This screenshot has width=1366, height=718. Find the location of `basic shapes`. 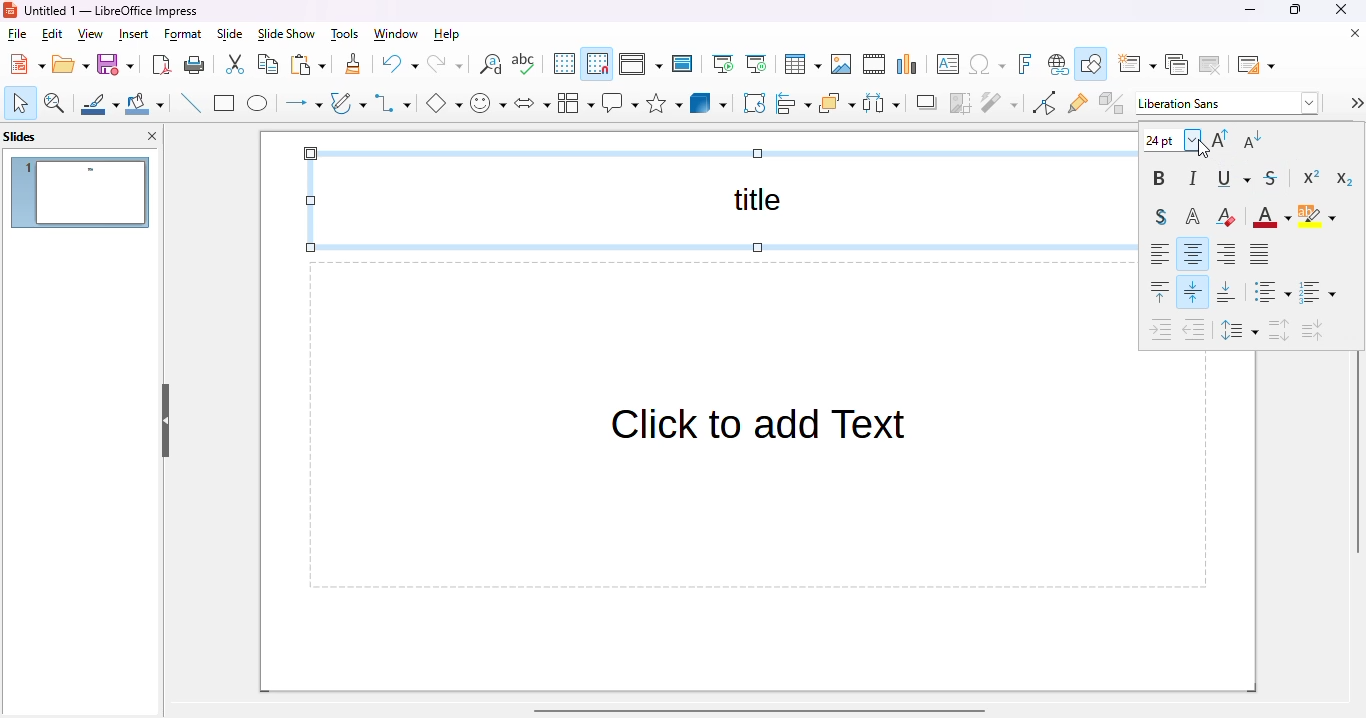

basic shapes is located at coordinates (444, 103).